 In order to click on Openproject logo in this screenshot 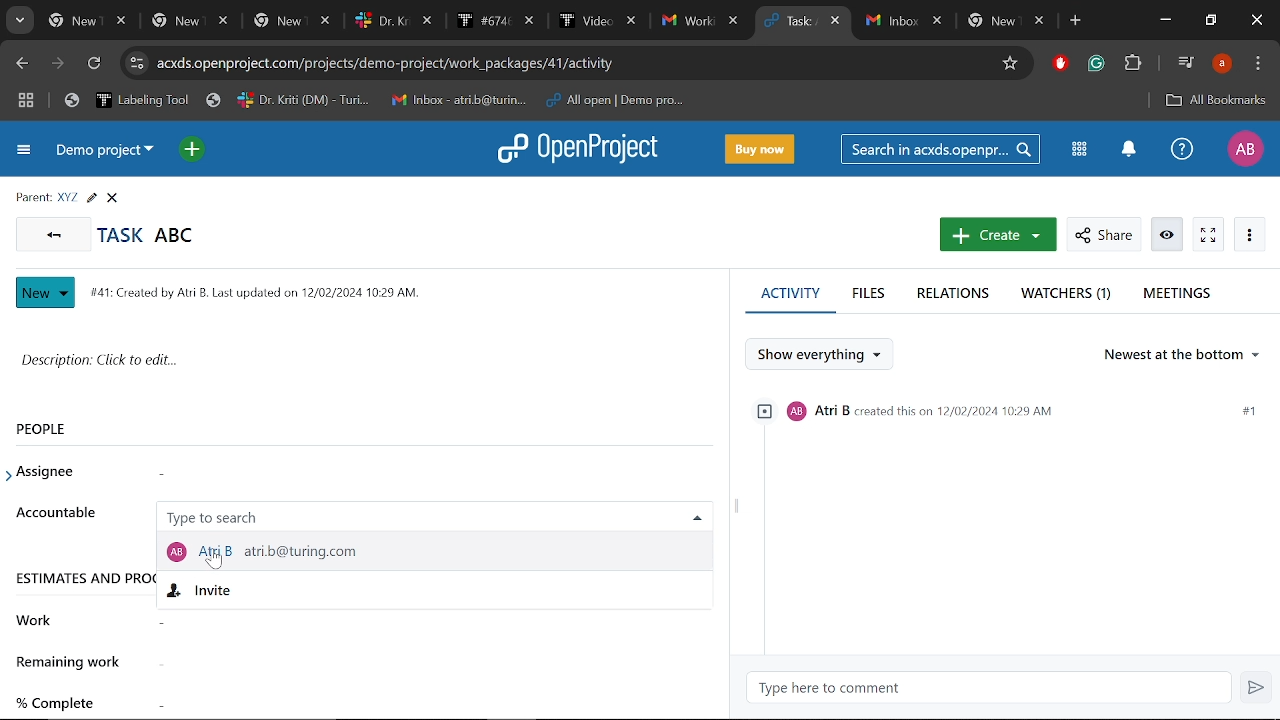, I will do `click(580, 149)`.